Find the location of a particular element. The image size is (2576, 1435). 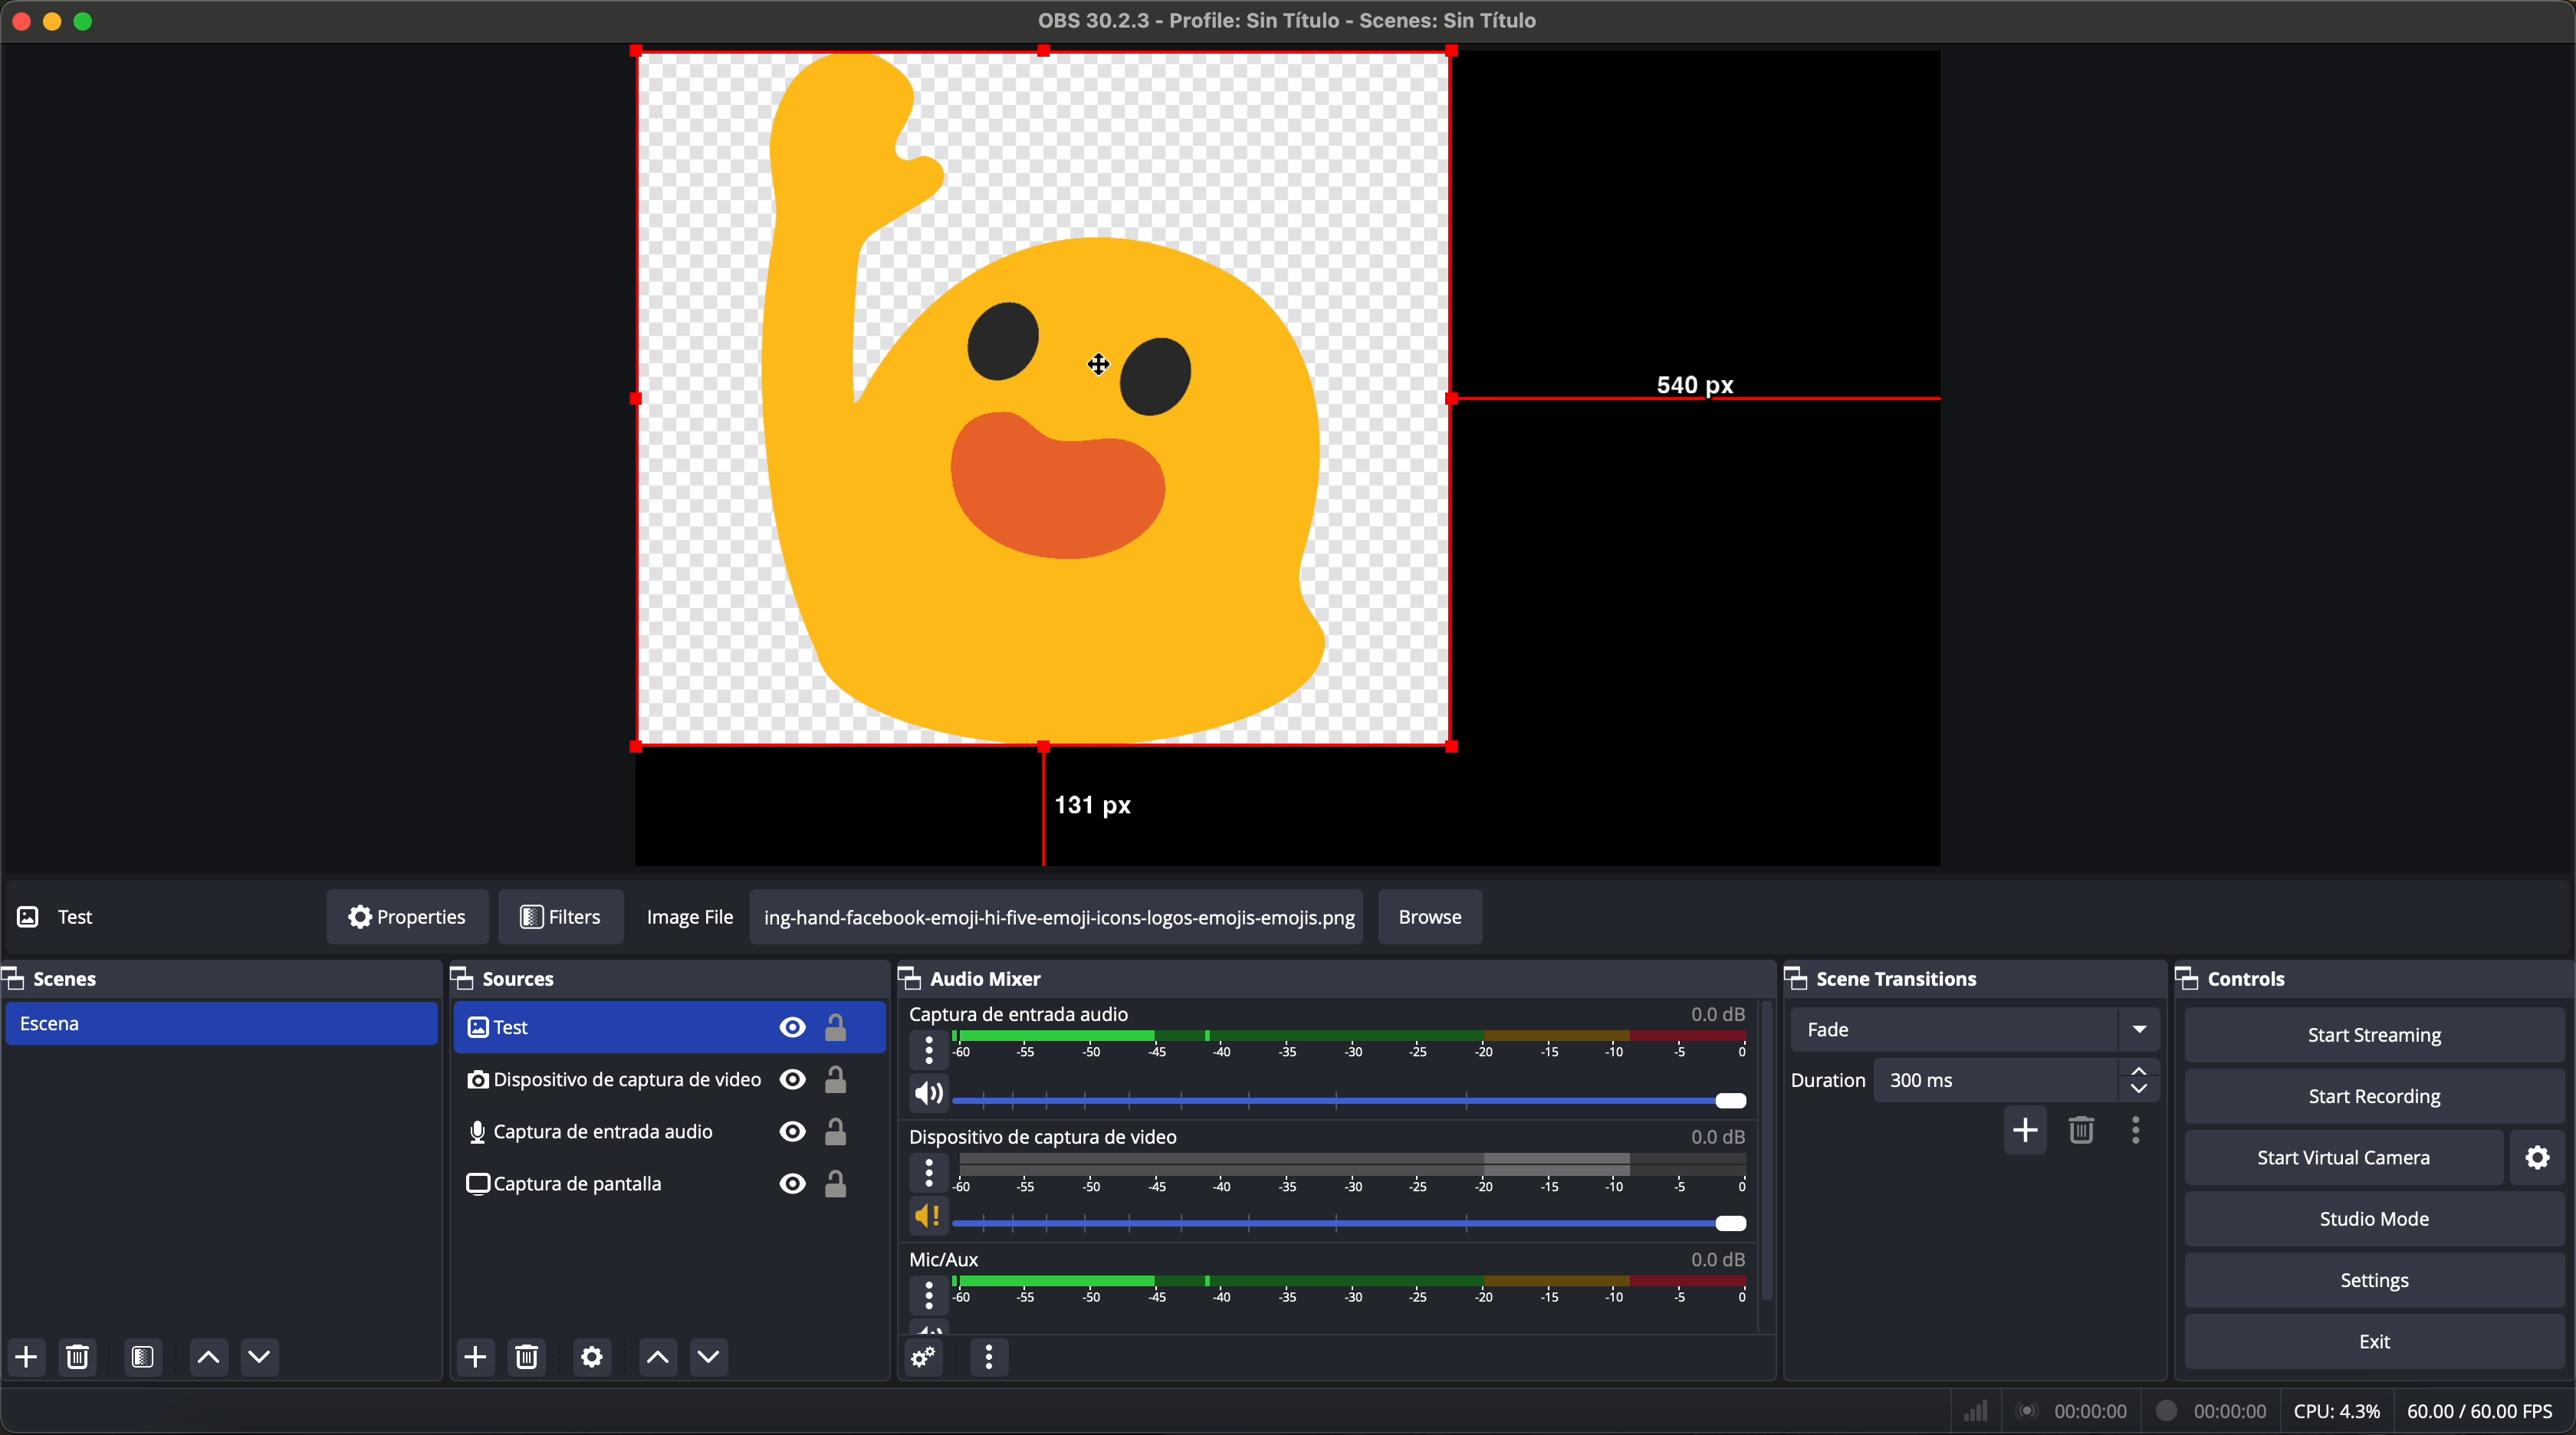

remove selected source is located at coordinates (531, 1357).